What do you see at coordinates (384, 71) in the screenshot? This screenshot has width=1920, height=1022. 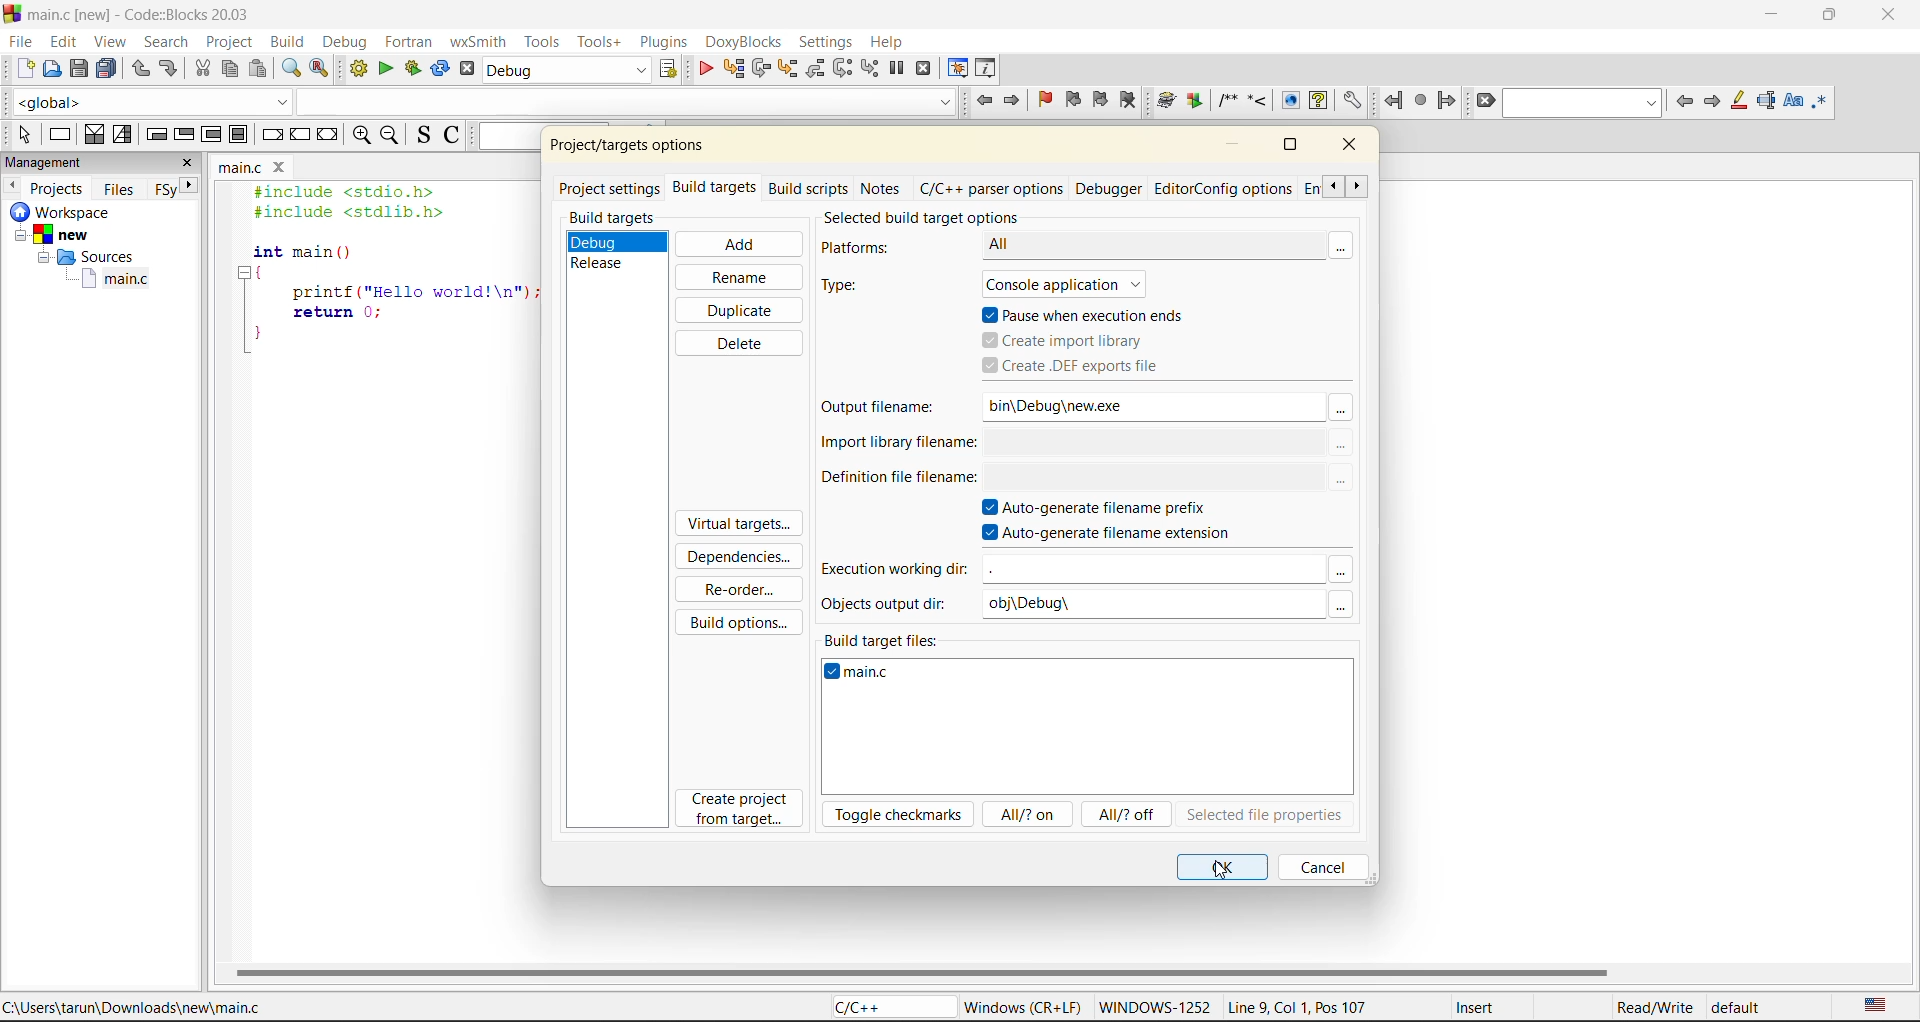 I see `run` at bounding box center [384, 71].